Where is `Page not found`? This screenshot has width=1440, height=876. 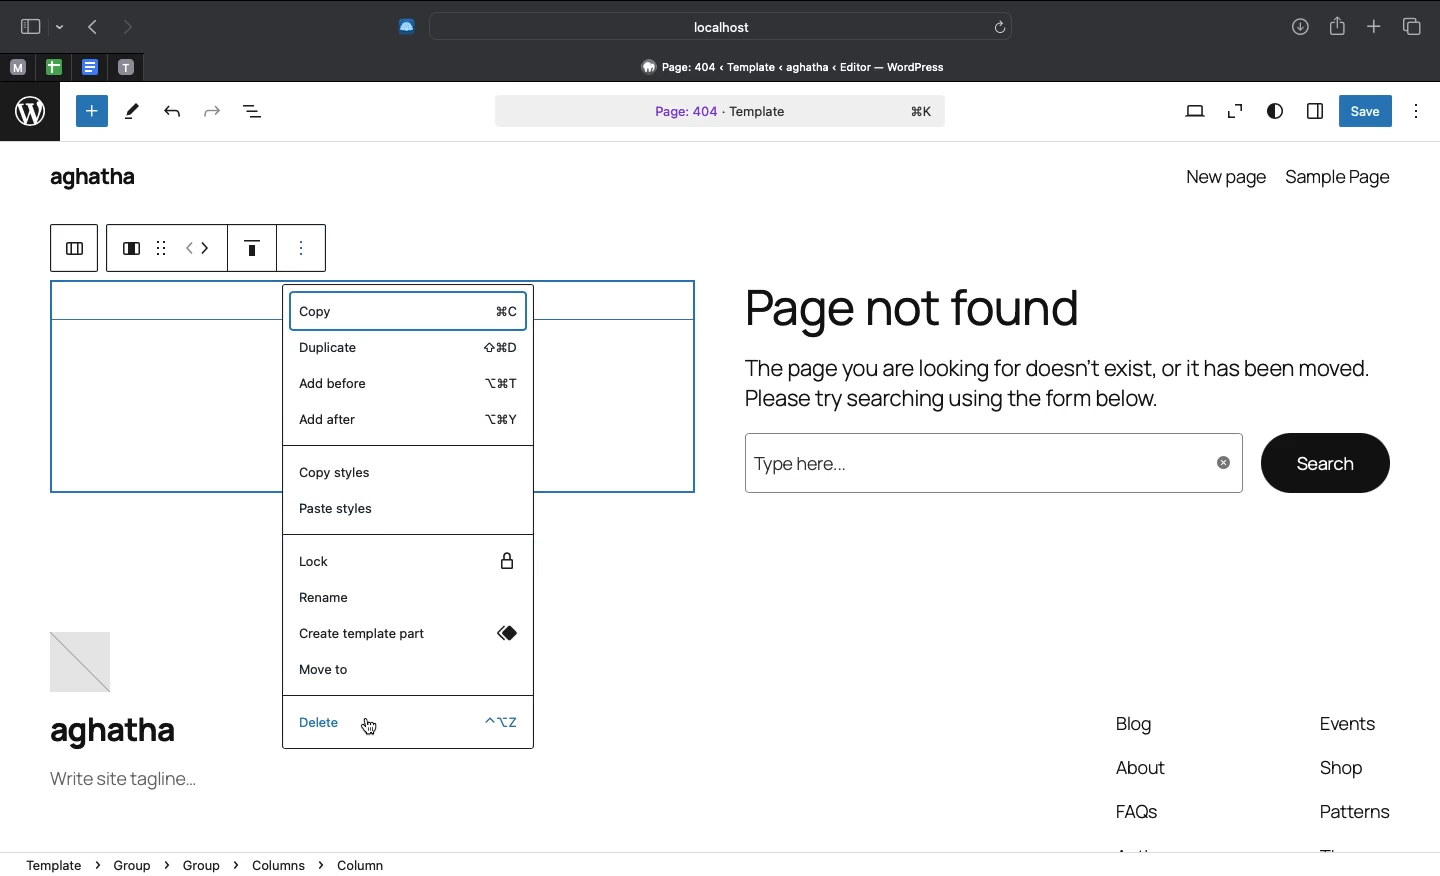
Page not found is located at coordinates (1062, 354).